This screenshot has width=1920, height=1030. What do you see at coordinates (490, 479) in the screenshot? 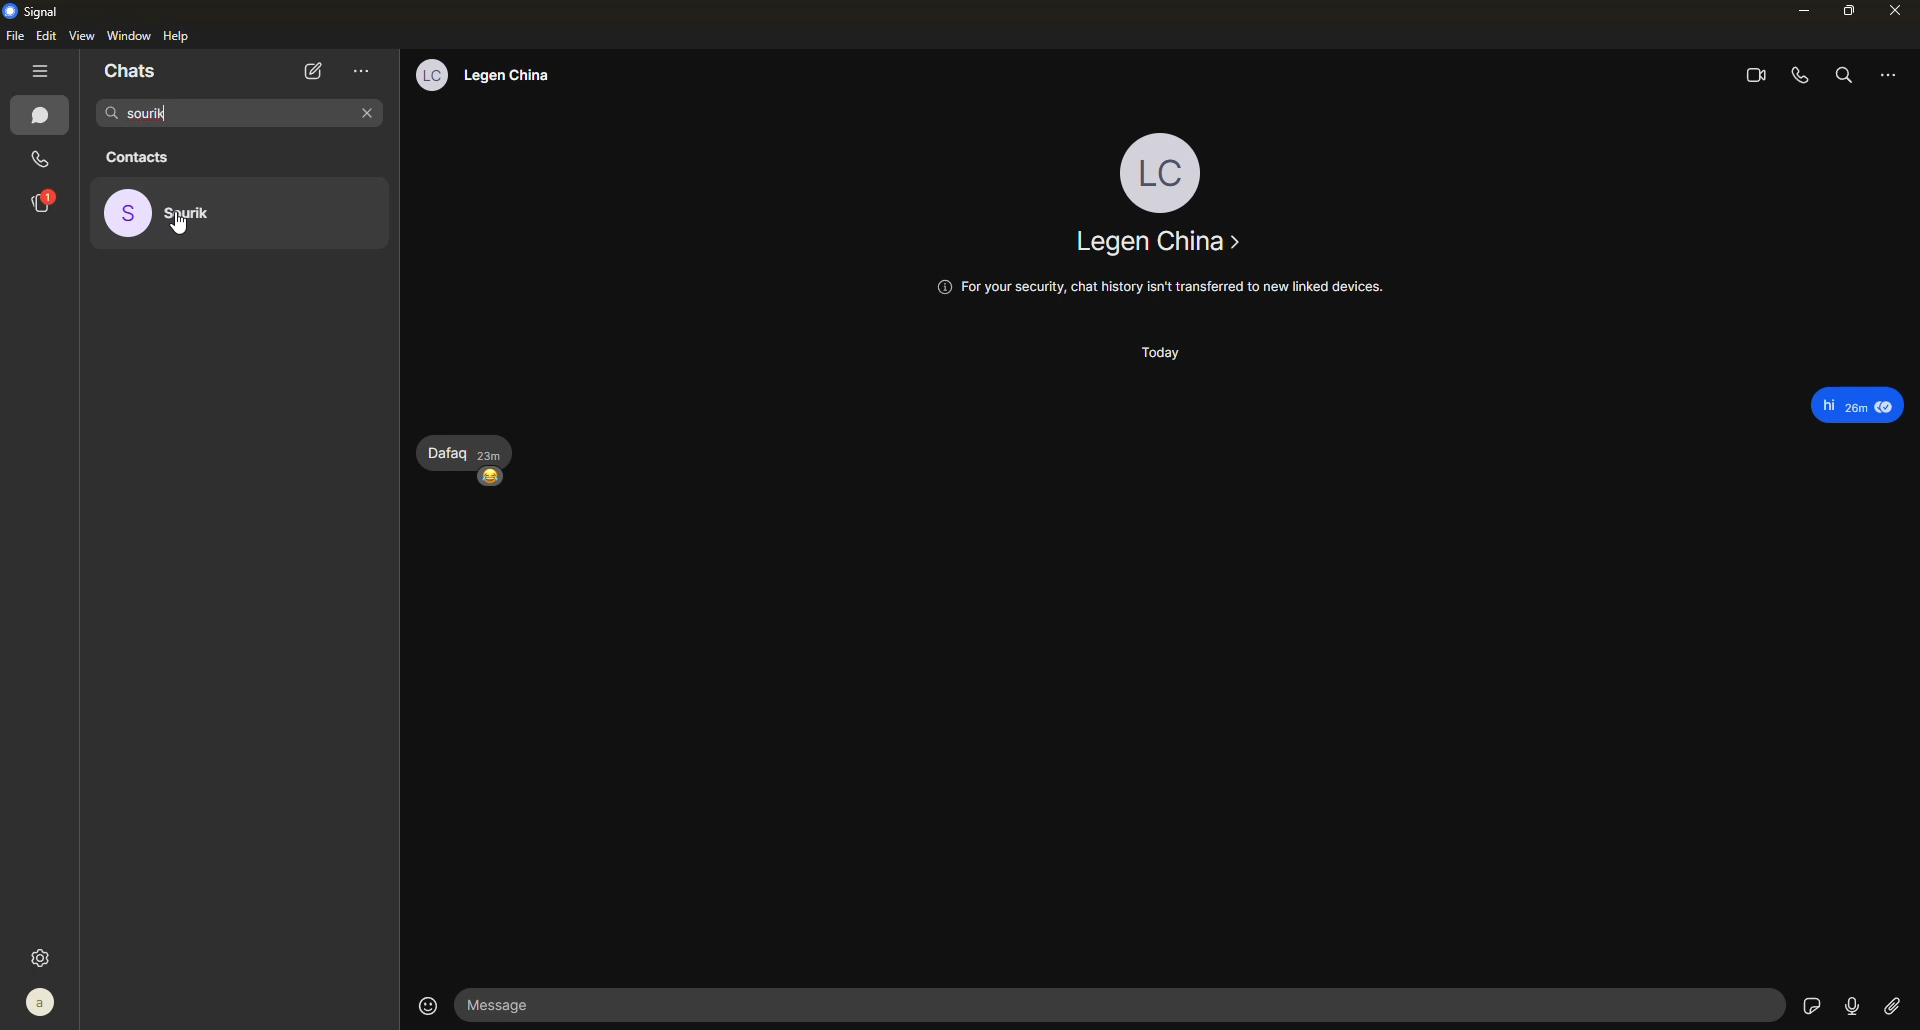
I see `happy emoji` at bounding box center [490, 479].